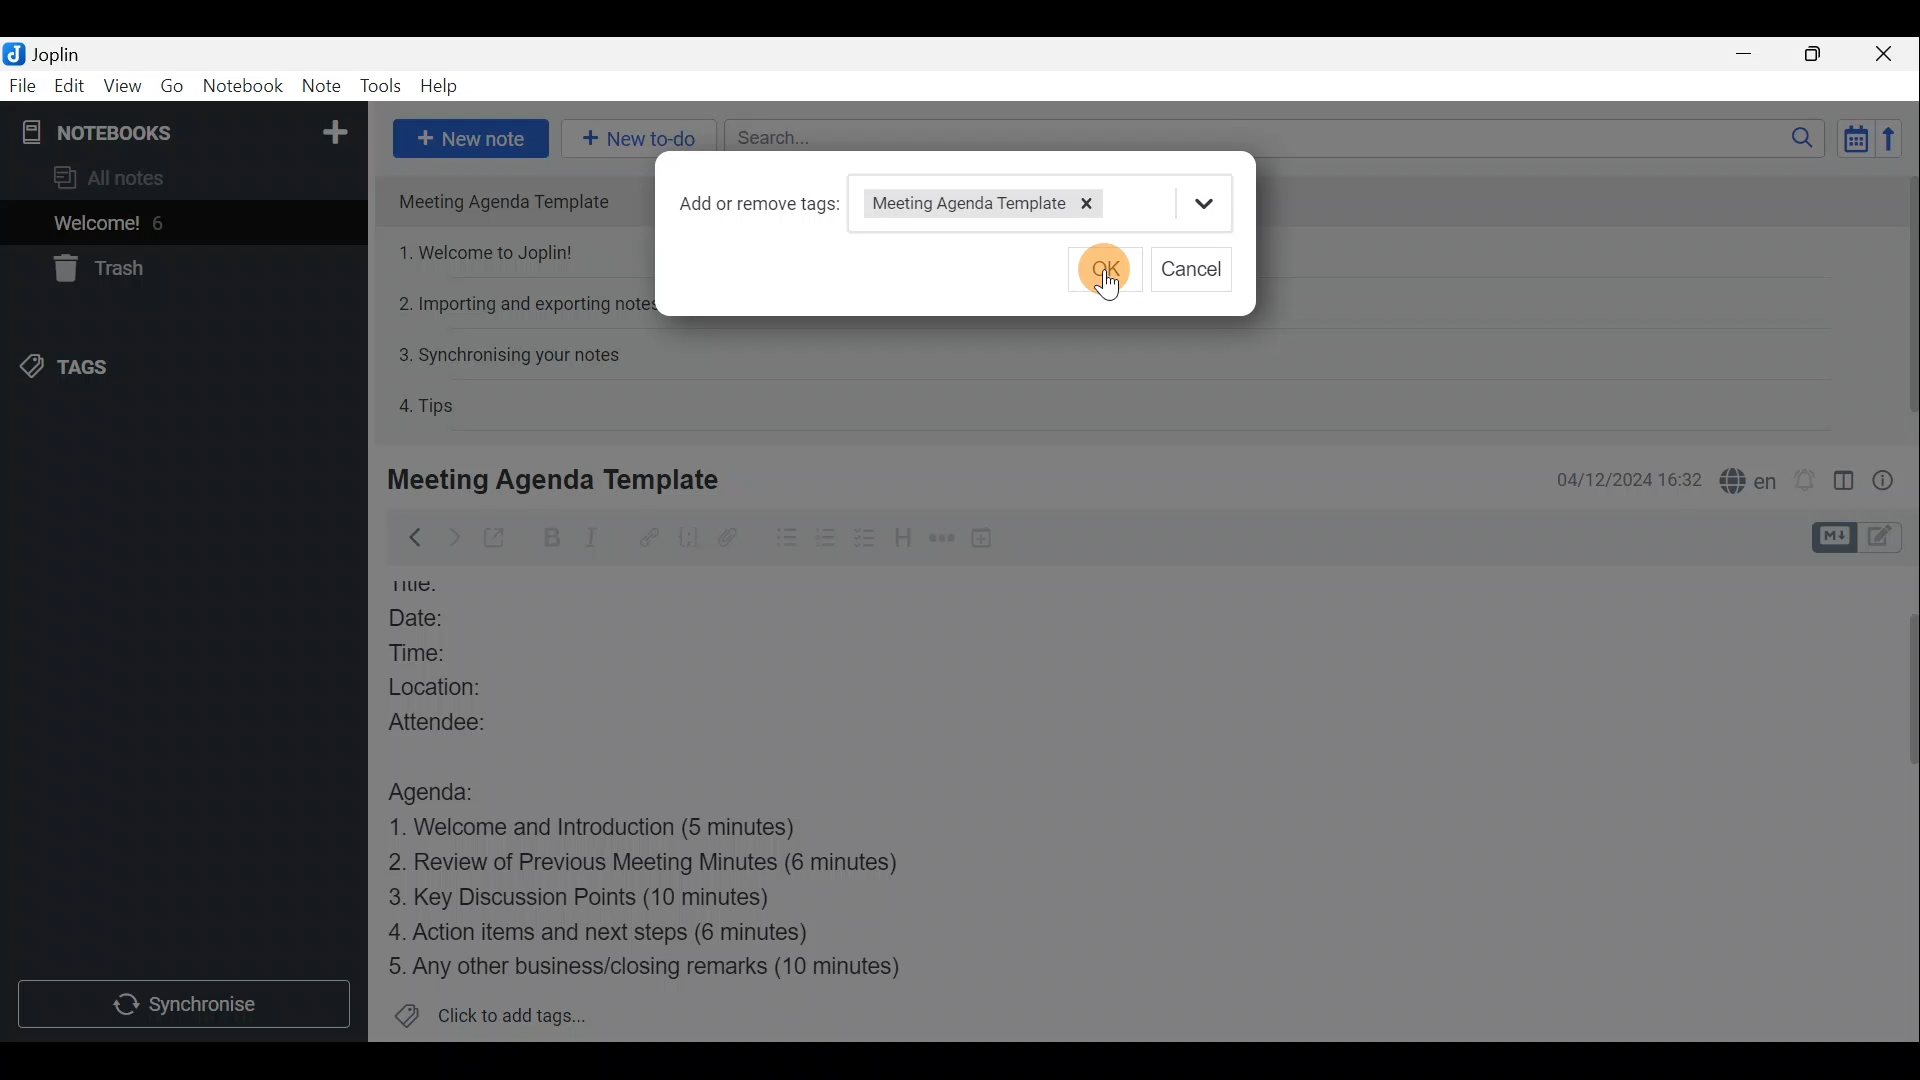 The height and width of the screenshot is (1080, 1920). What do you see at coordinates (1191, 264) in the screenshot?
I see `cancel` at bounding box center [1191, 264].